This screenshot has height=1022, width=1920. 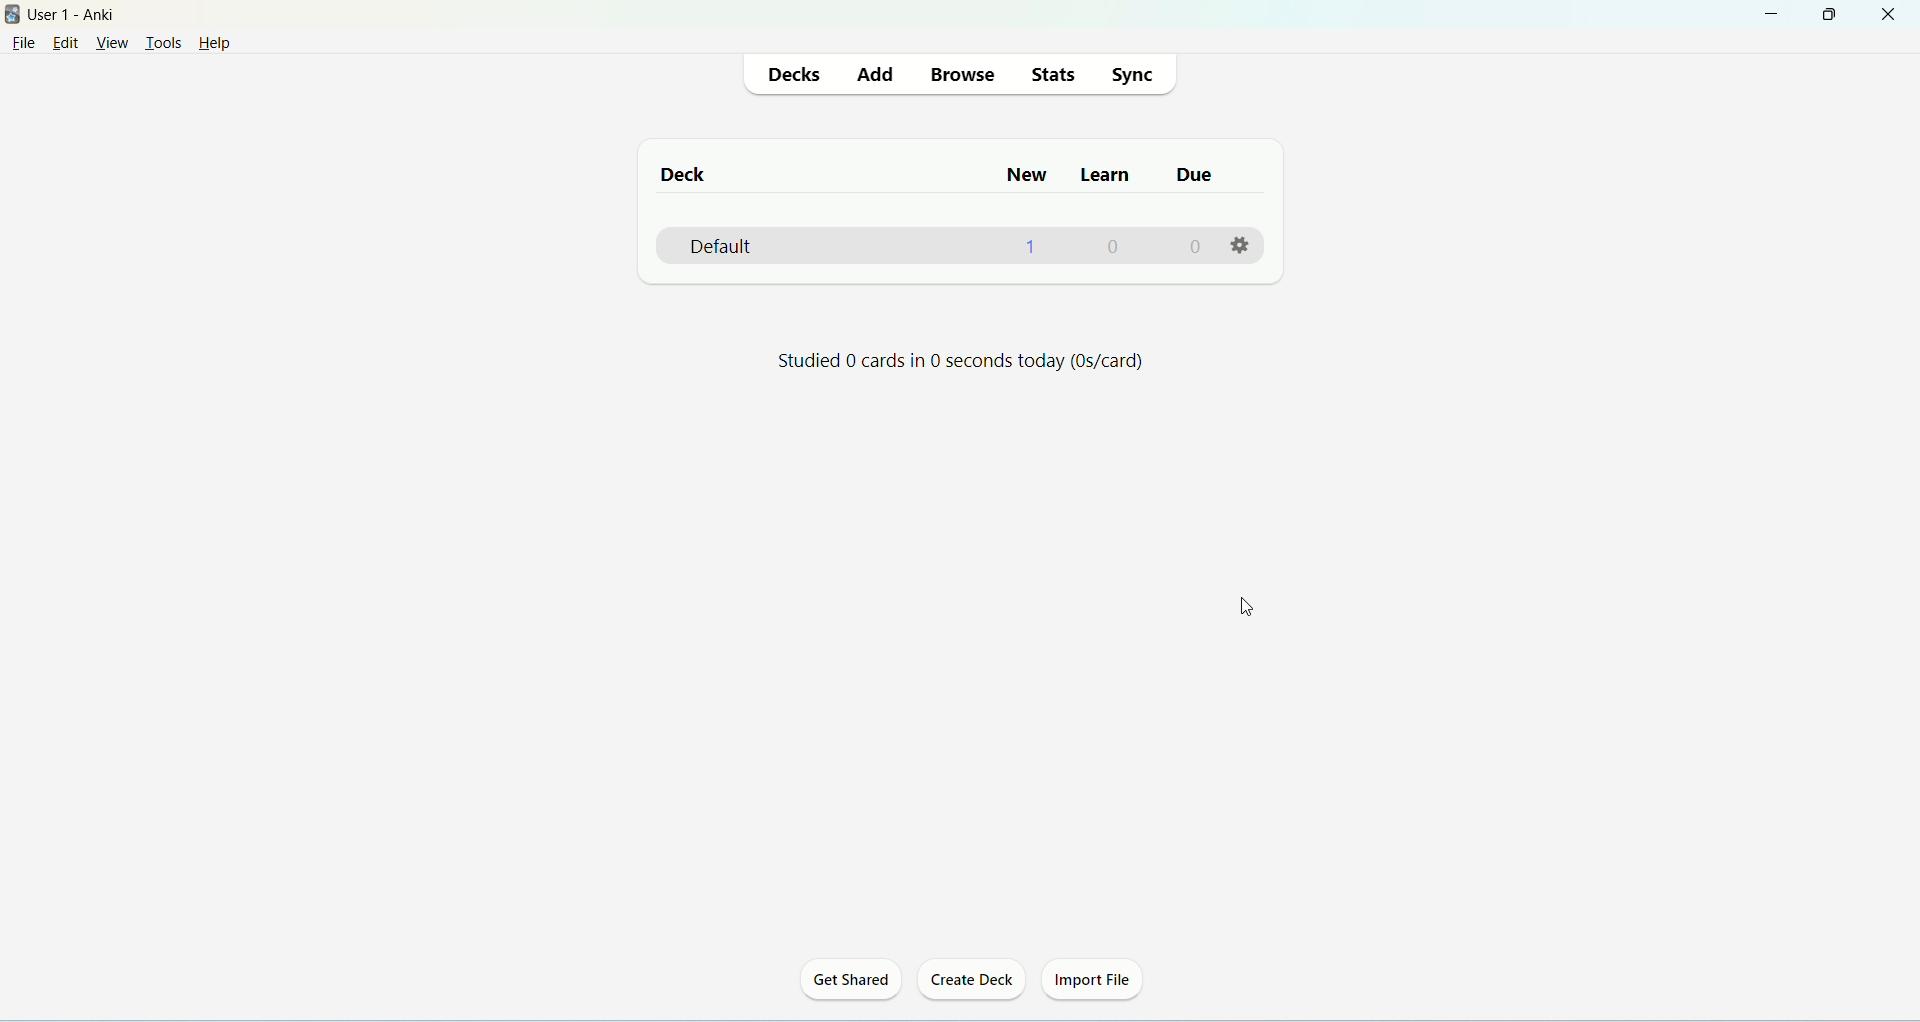 What do you see at coordinates (1031, 174) in the screenshot?
I see `new` at bounding box center [1031, 174].